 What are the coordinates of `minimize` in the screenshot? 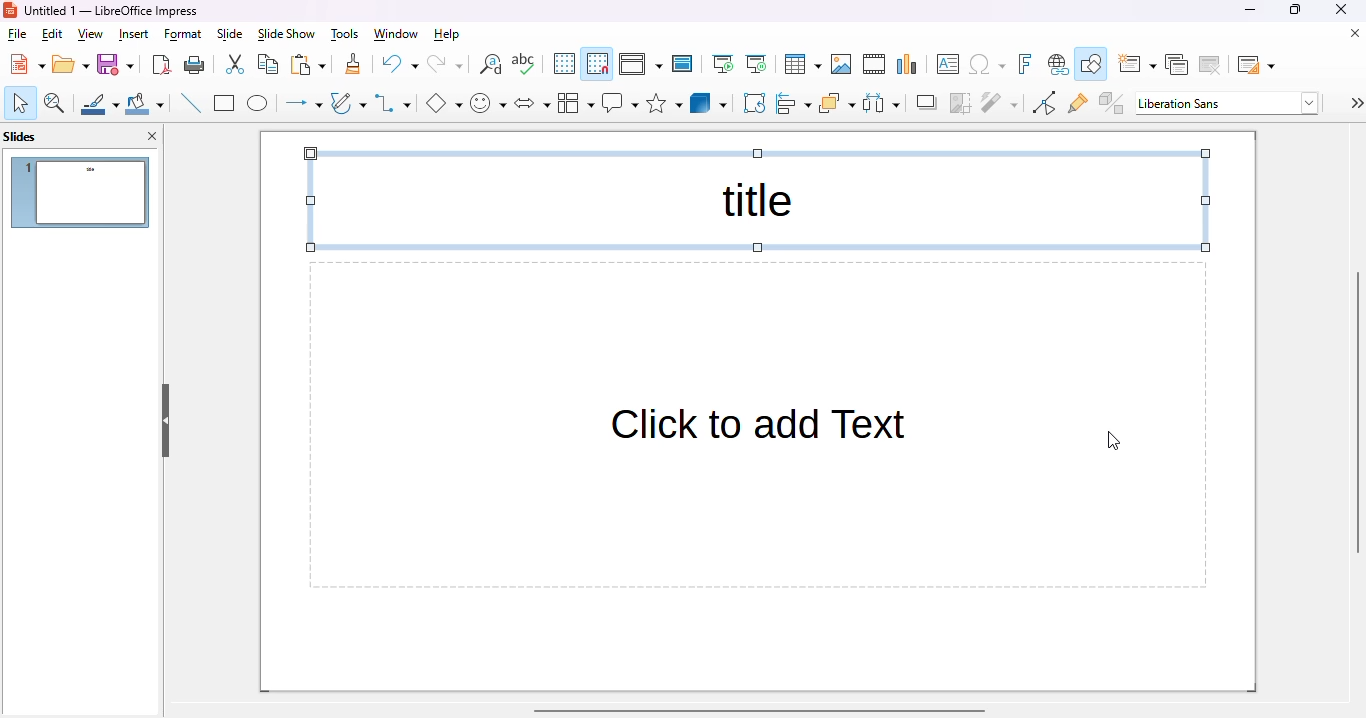 It's located at (1252, 10).